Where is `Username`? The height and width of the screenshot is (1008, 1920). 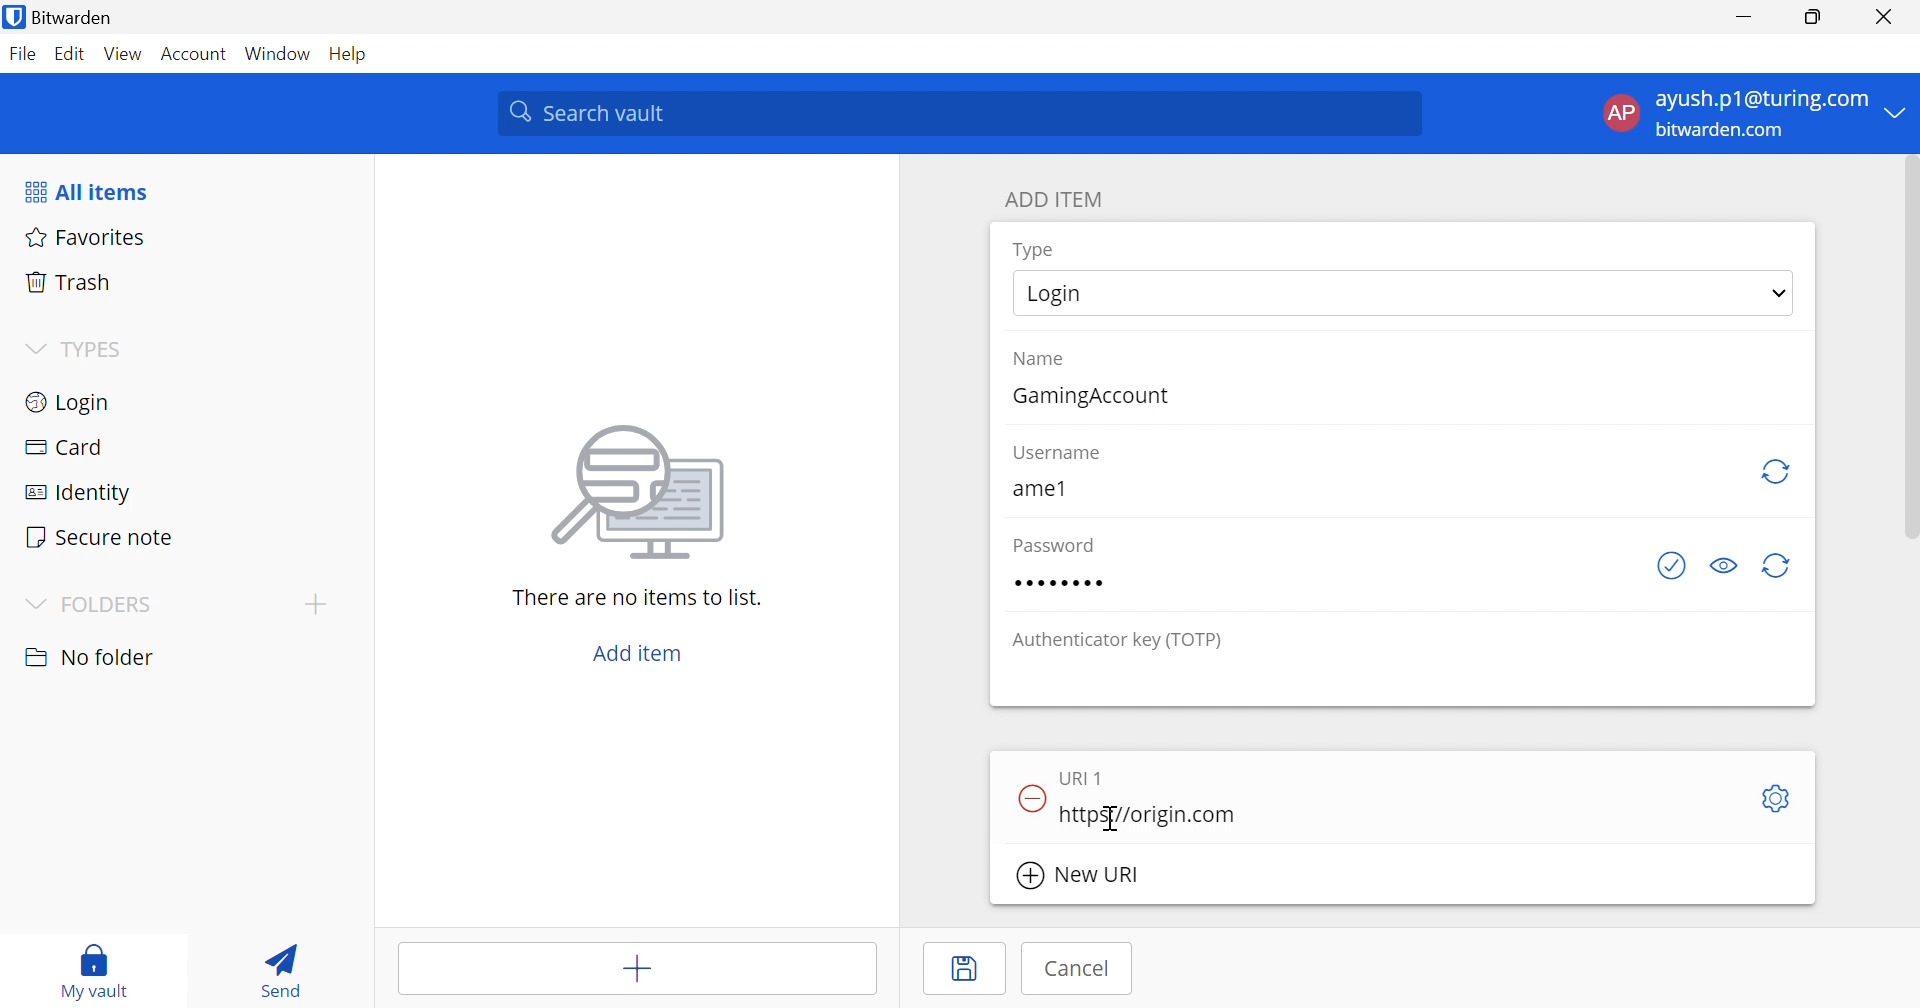 Username is located at coordinates (1060, 454).